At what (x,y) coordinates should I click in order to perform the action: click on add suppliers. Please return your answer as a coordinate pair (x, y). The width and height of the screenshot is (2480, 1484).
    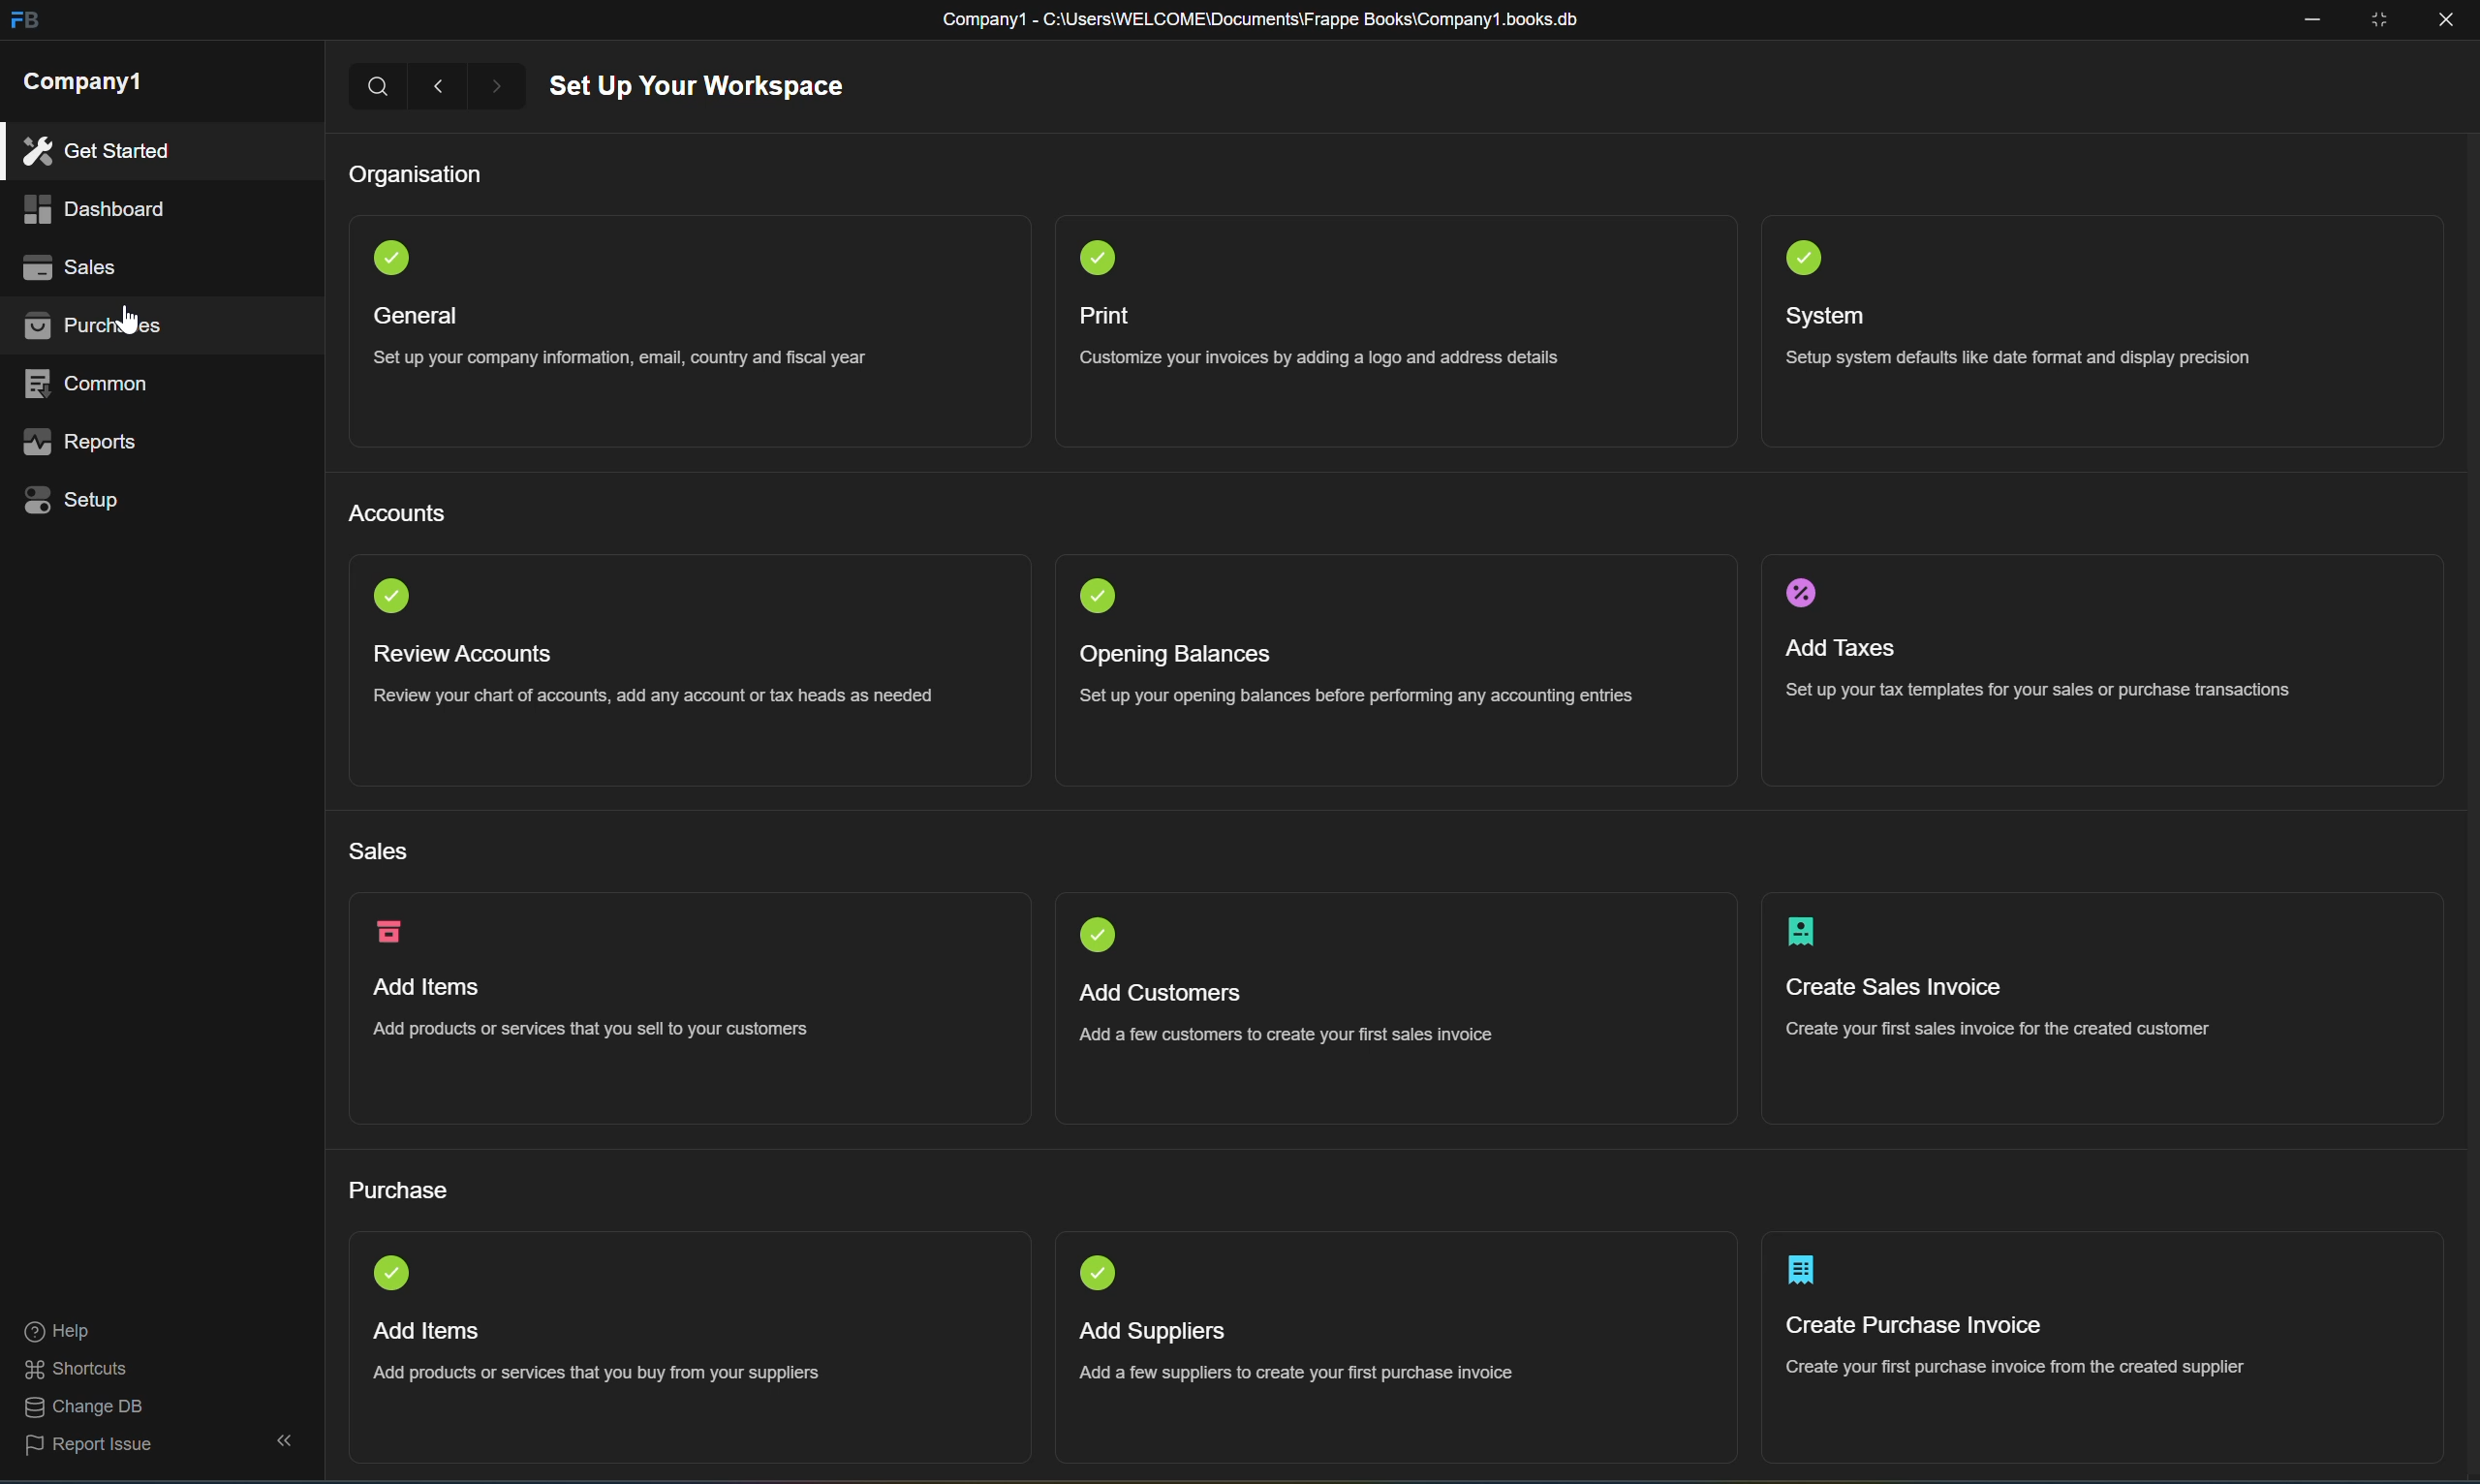
    Looking at the image, I should click on (1146, 1330).